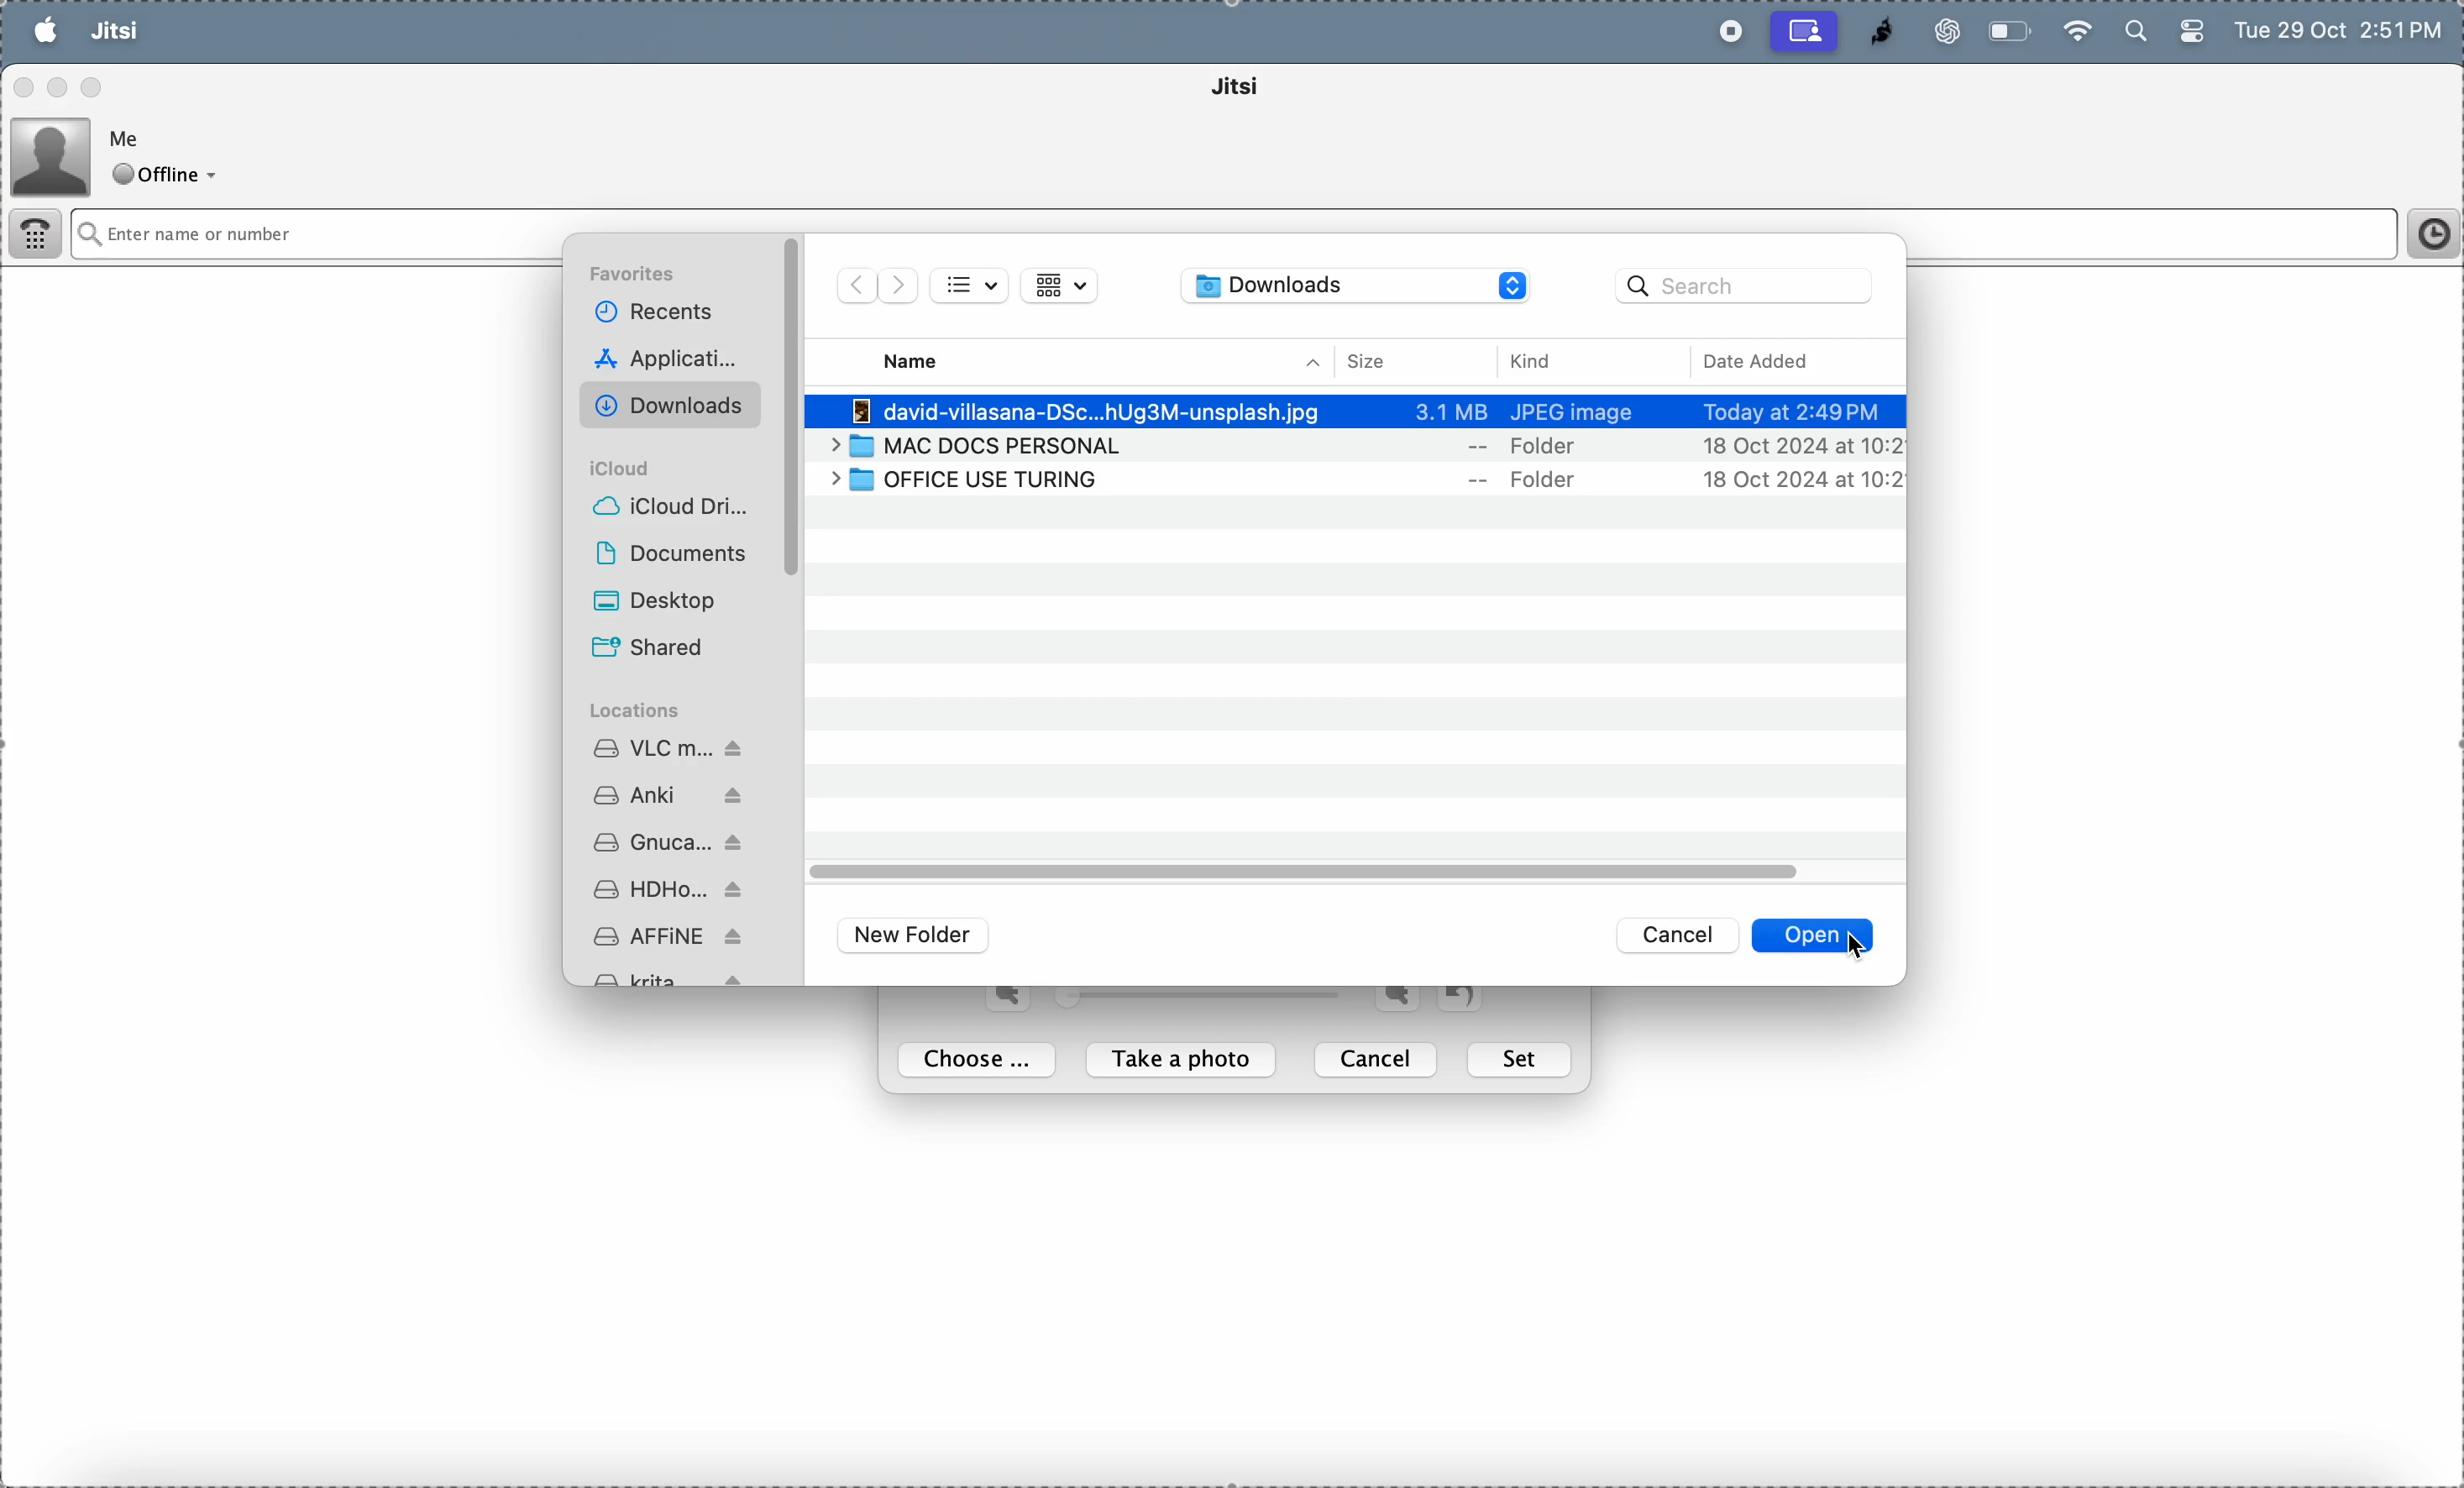  What do you see at coordinates (1263, 90) in the screenshot?
I see `jitsi ` at bounding box center [1263, 90].